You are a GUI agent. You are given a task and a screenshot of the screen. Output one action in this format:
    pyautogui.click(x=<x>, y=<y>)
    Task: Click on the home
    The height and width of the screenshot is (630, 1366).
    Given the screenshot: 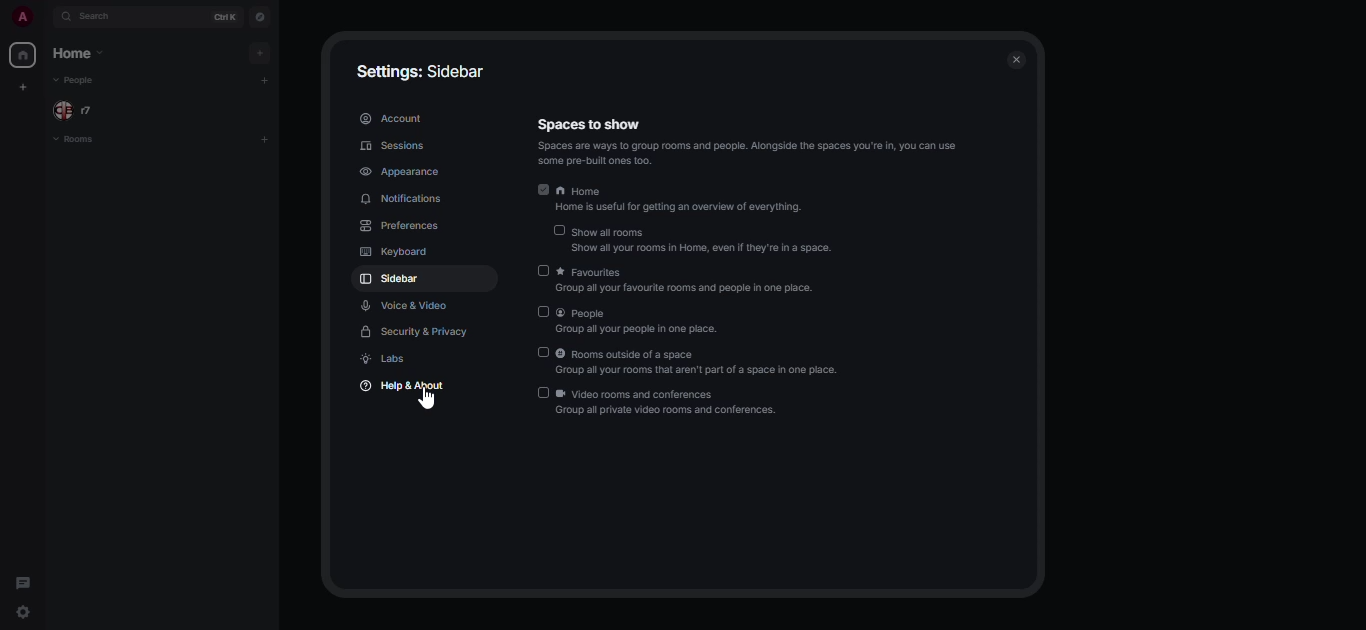 What is the action you would take?
    pyautogui.click(x=84, y=54)
    